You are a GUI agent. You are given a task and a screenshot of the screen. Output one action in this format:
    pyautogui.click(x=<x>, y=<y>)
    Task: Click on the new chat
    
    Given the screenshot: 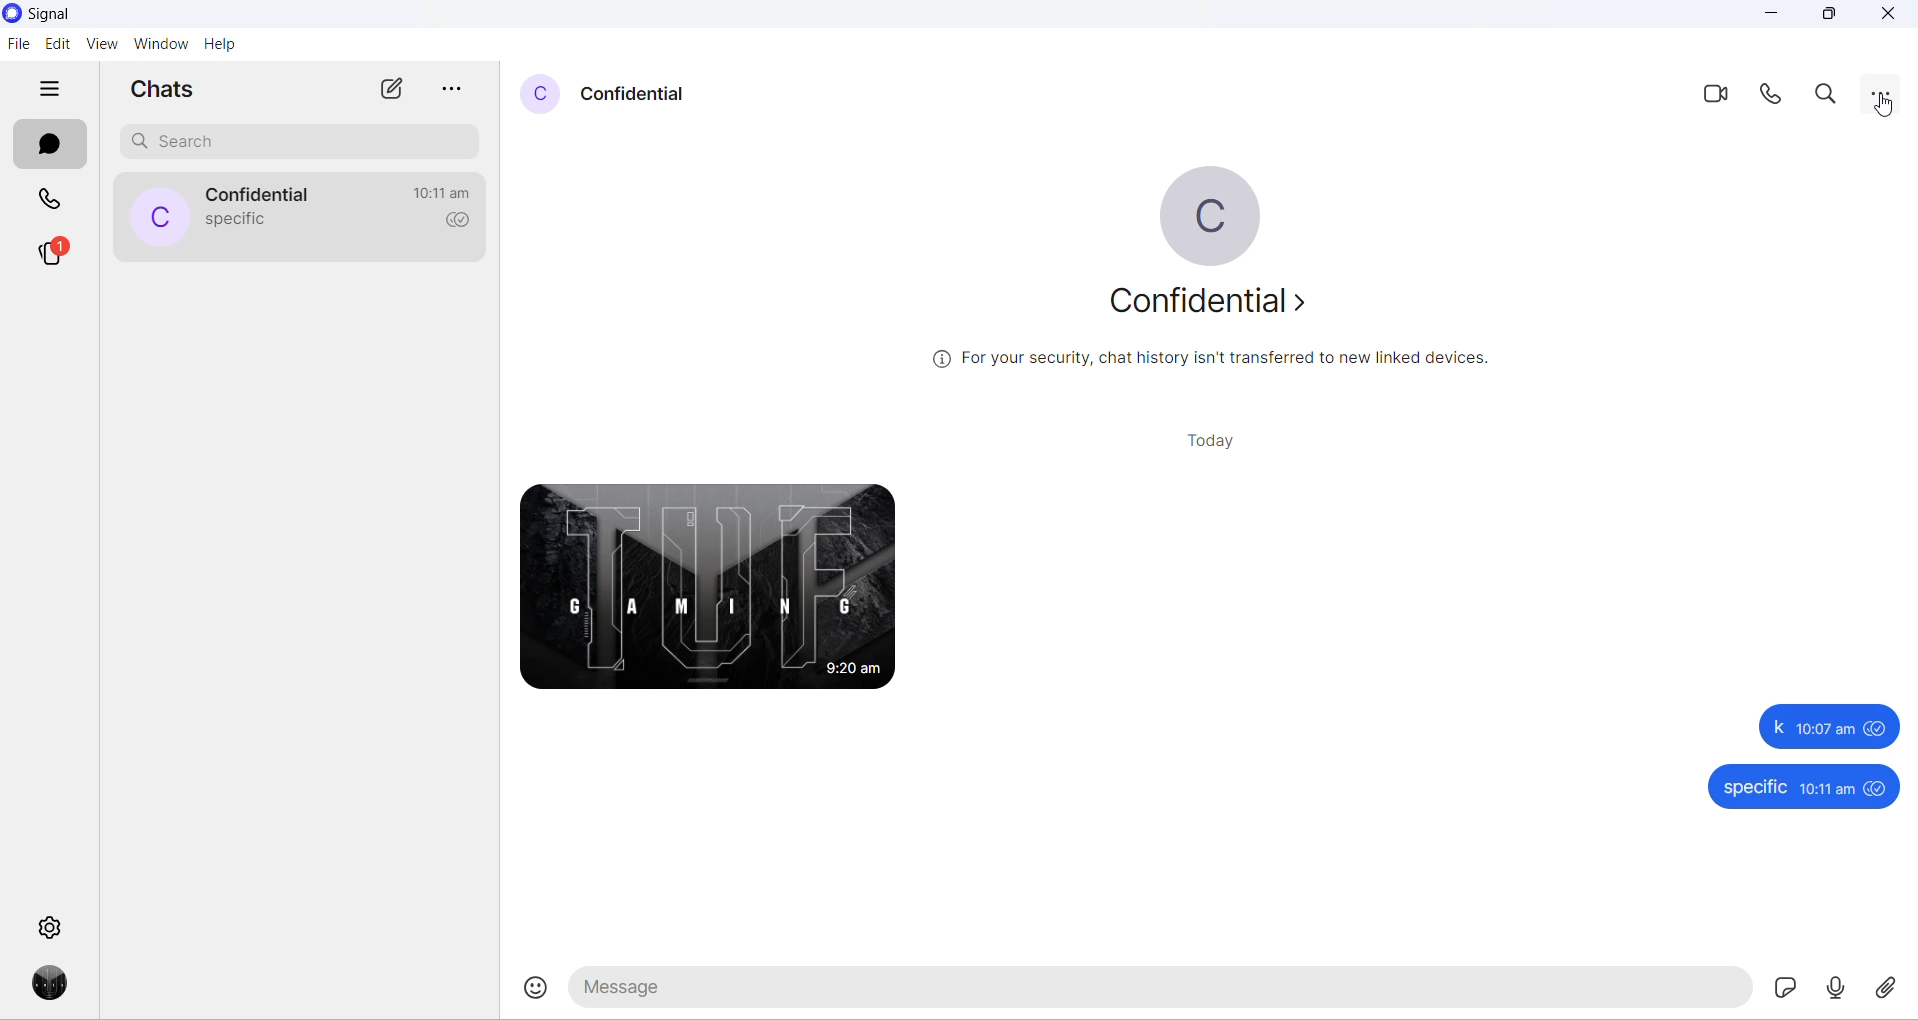 What is the action you would take?
    pyautogui.click(x=389, y=90)
    